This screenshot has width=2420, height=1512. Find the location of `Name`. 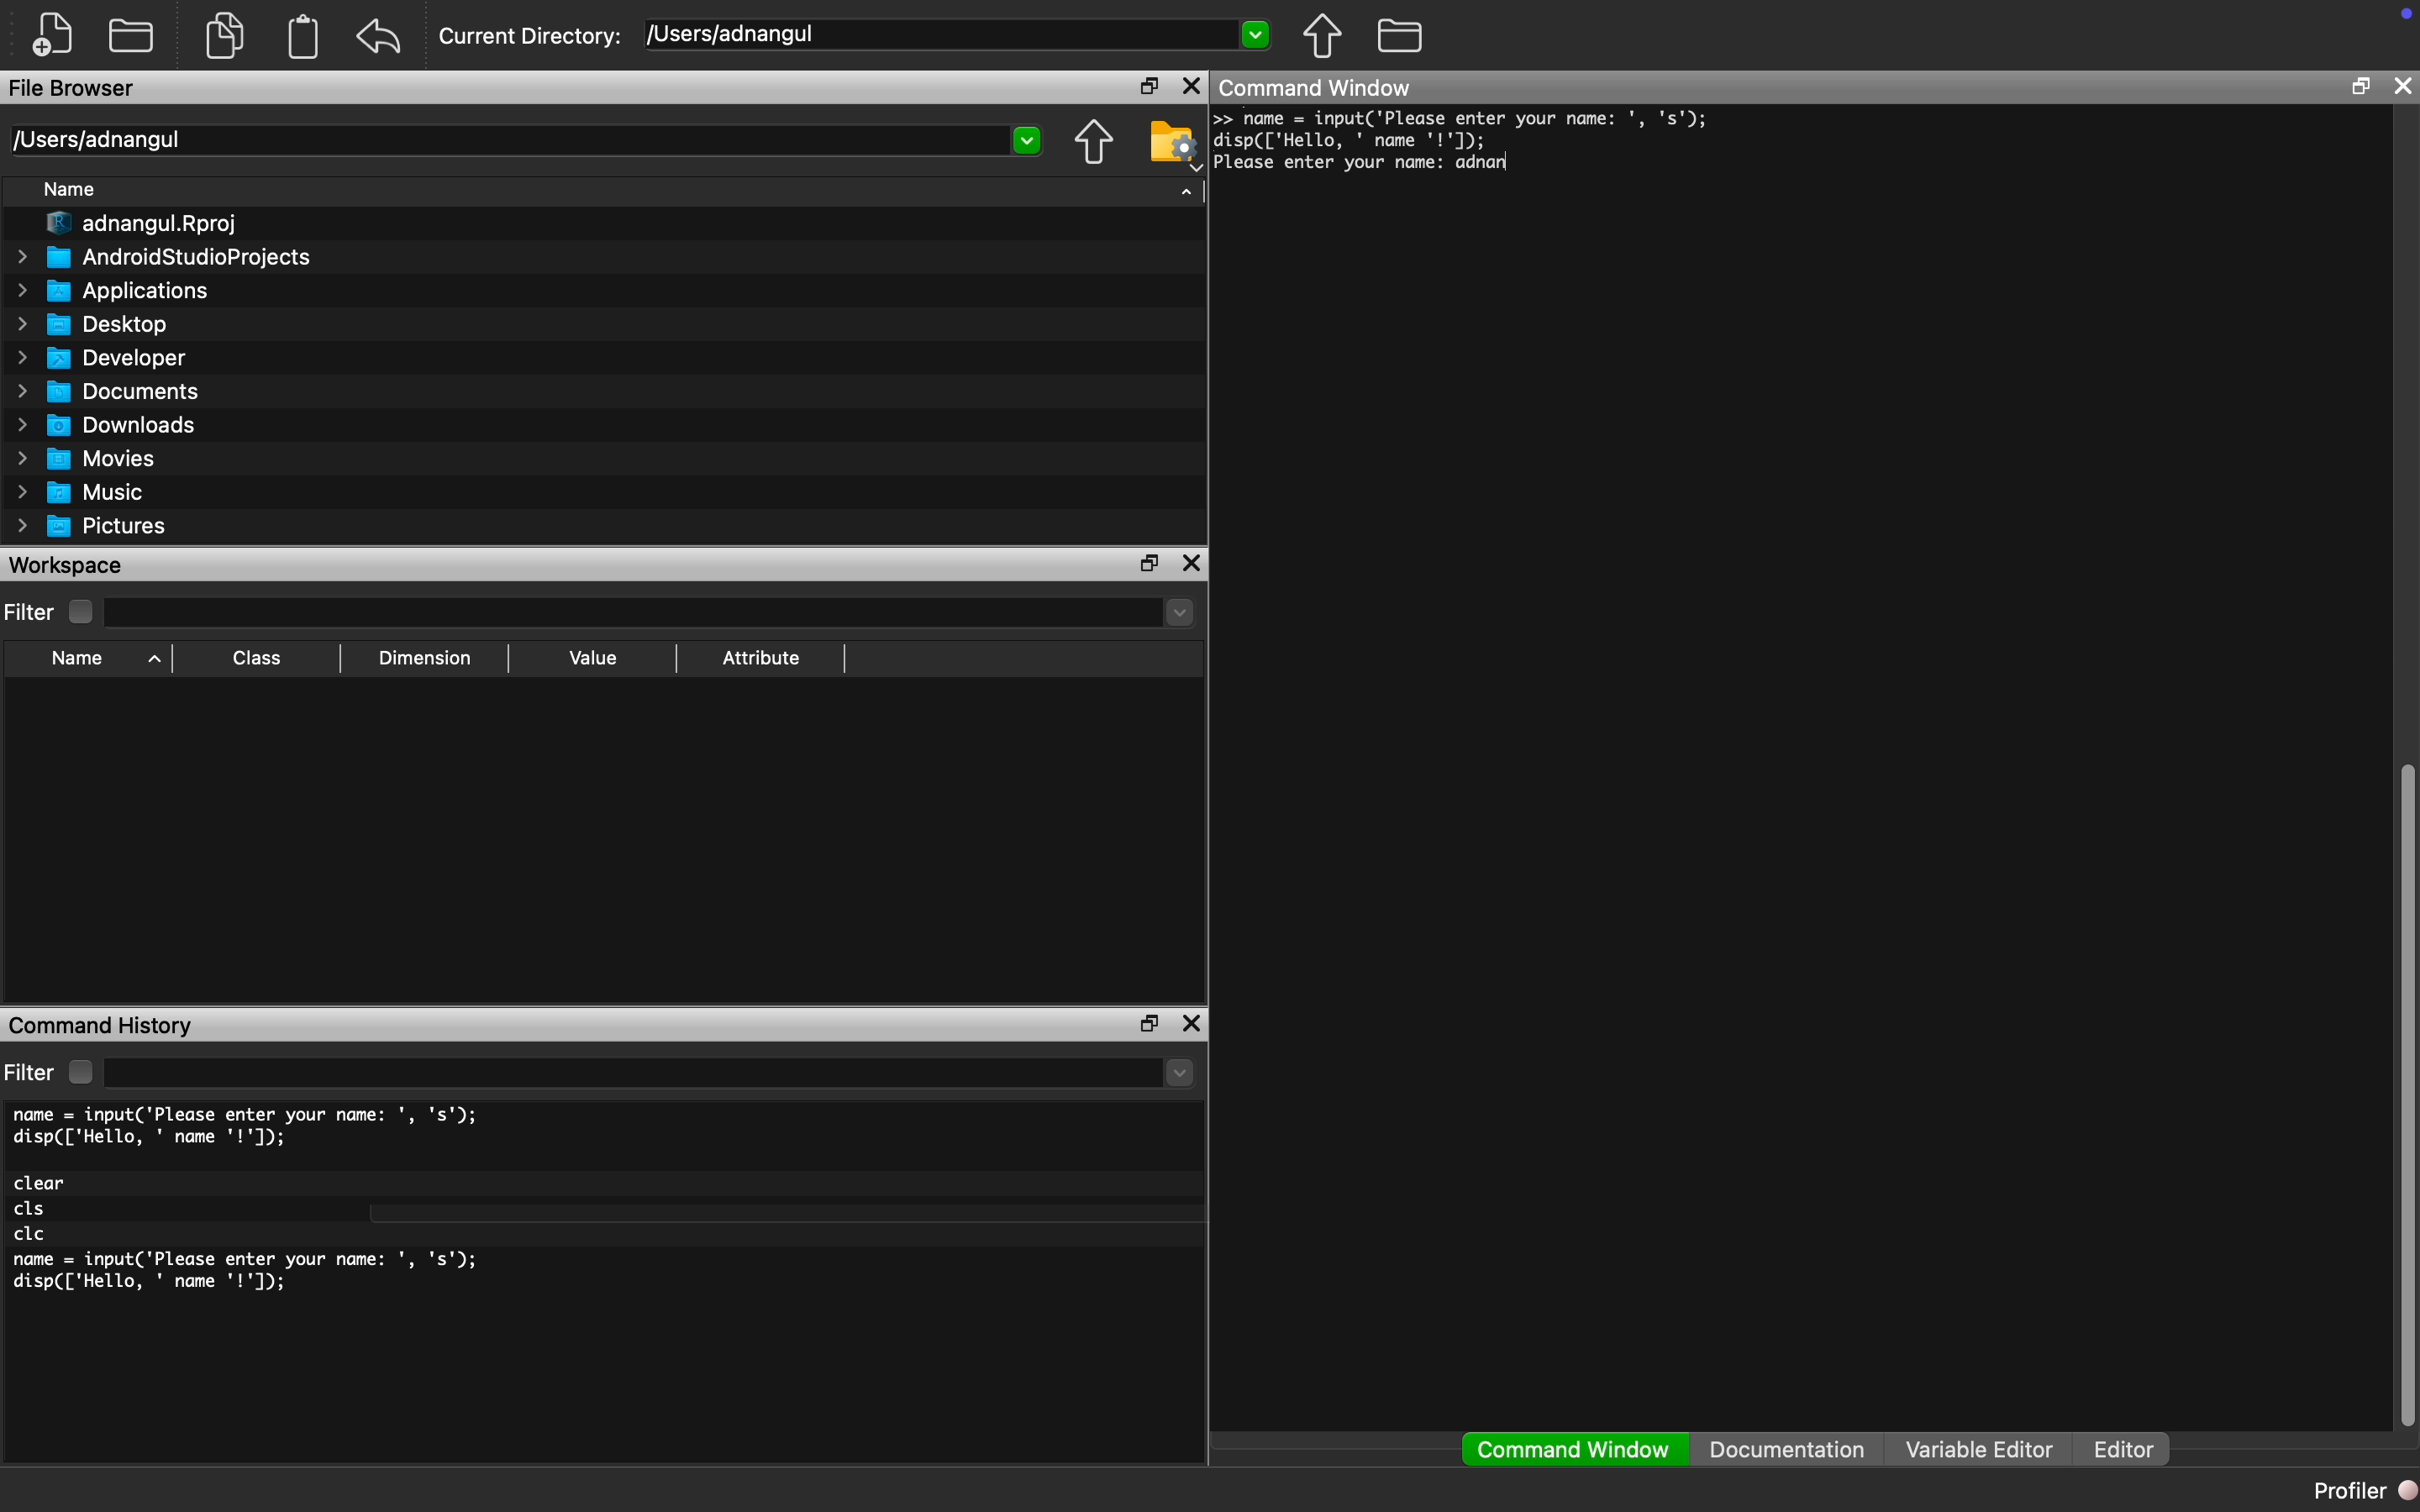

Name is located at coordinates (71, 188).